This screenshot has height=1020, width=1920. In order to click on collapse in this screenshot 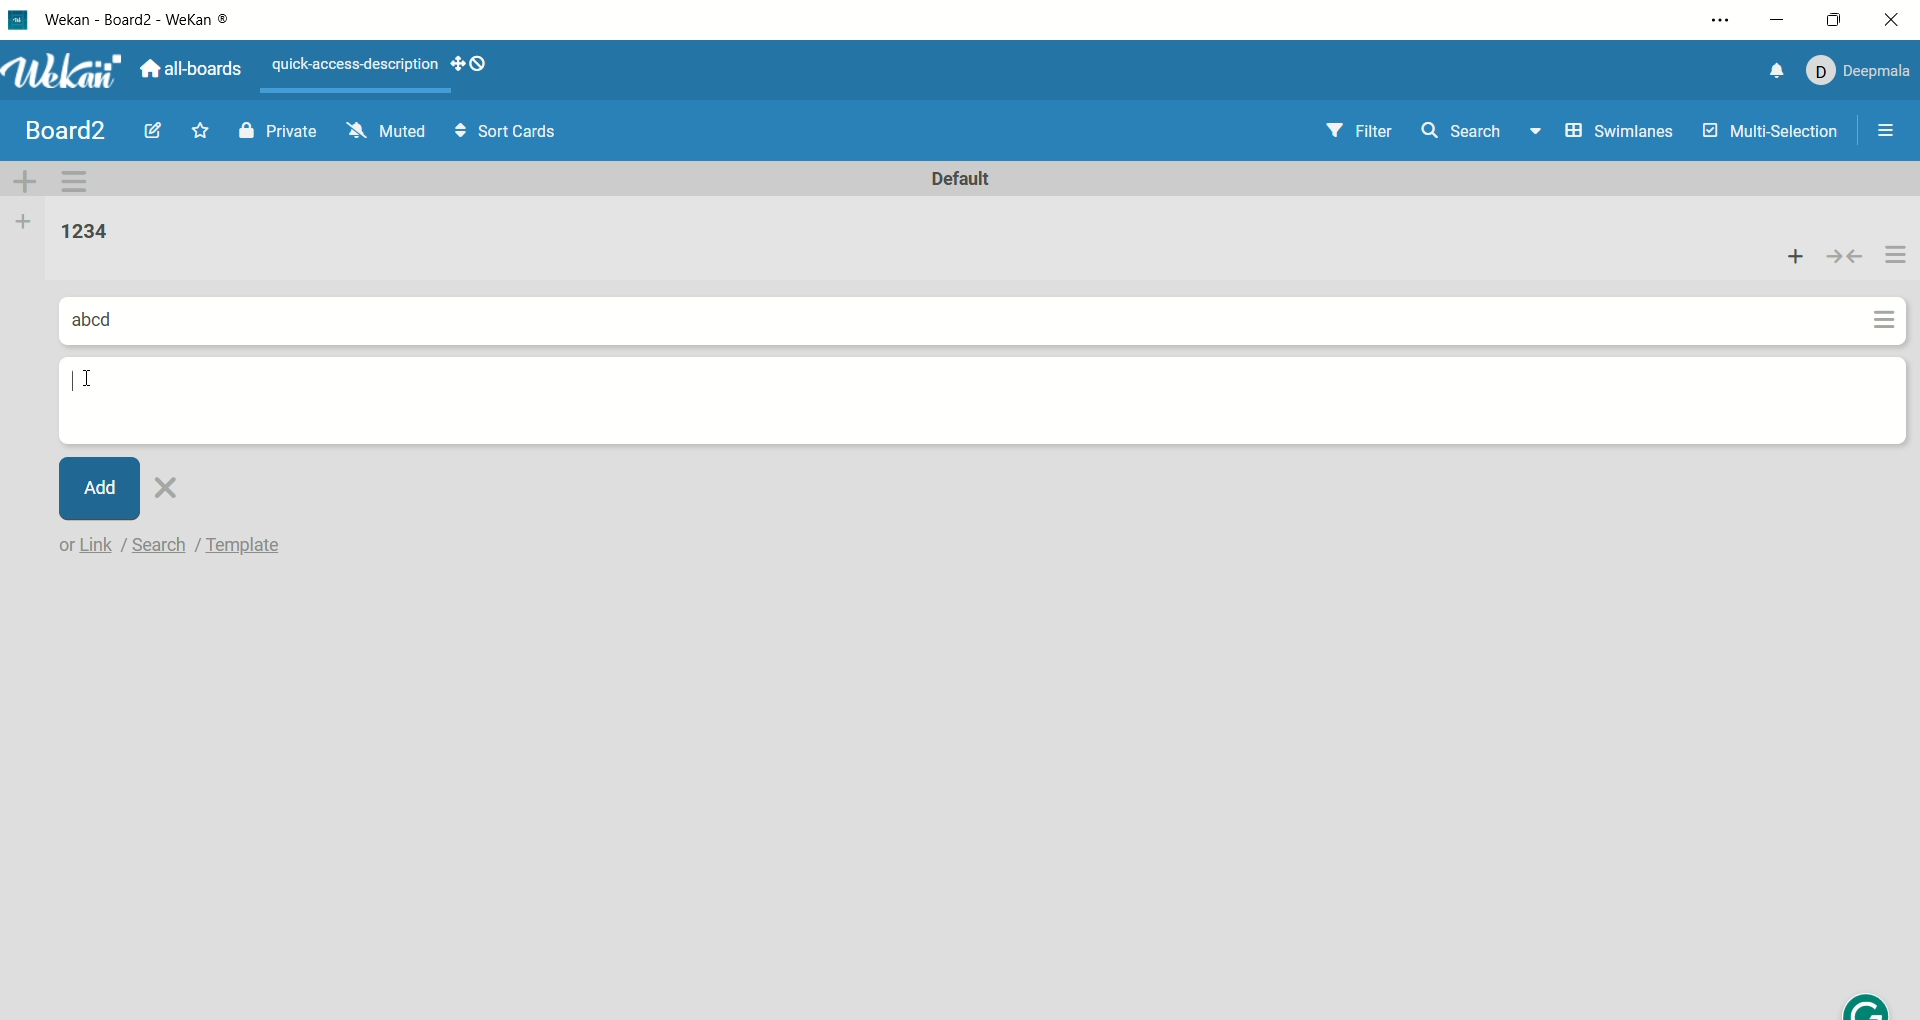, I will do `click(1847, 257)`.